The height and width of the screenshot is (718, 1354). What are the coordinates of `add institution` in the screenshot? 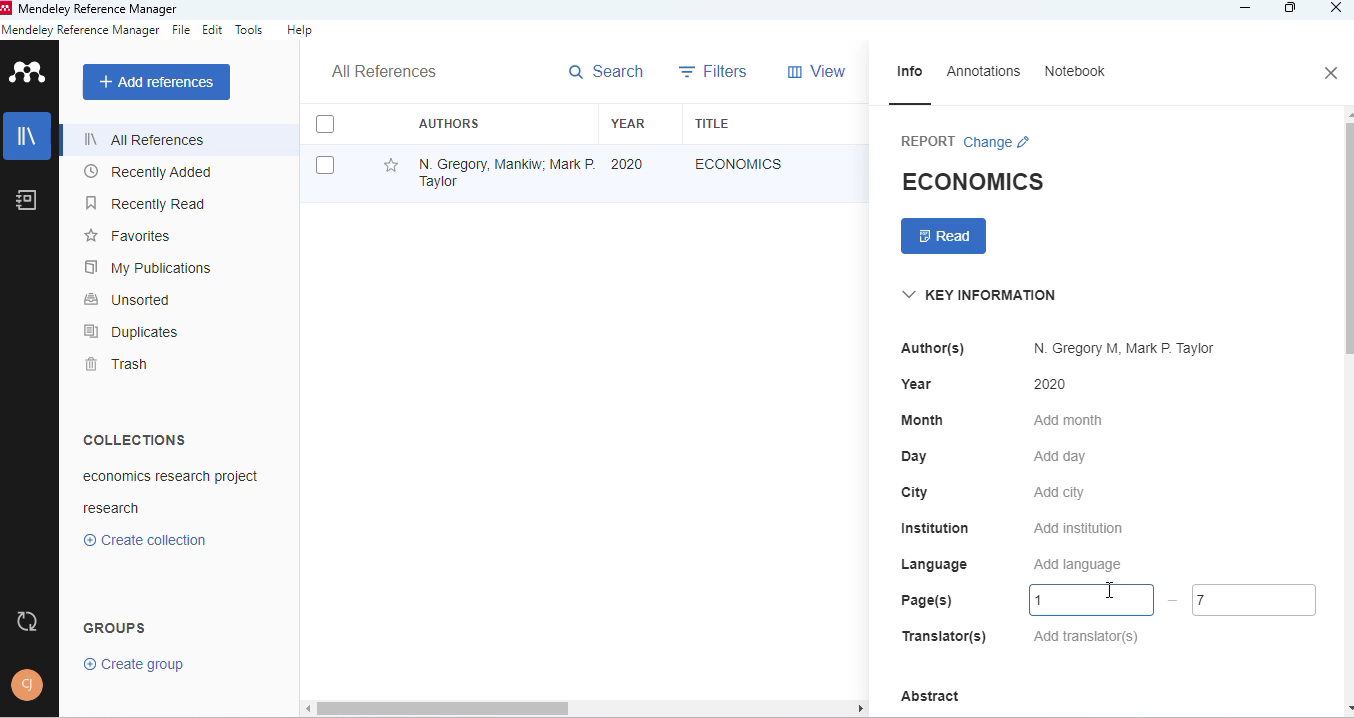 It's located at (1079, 528).